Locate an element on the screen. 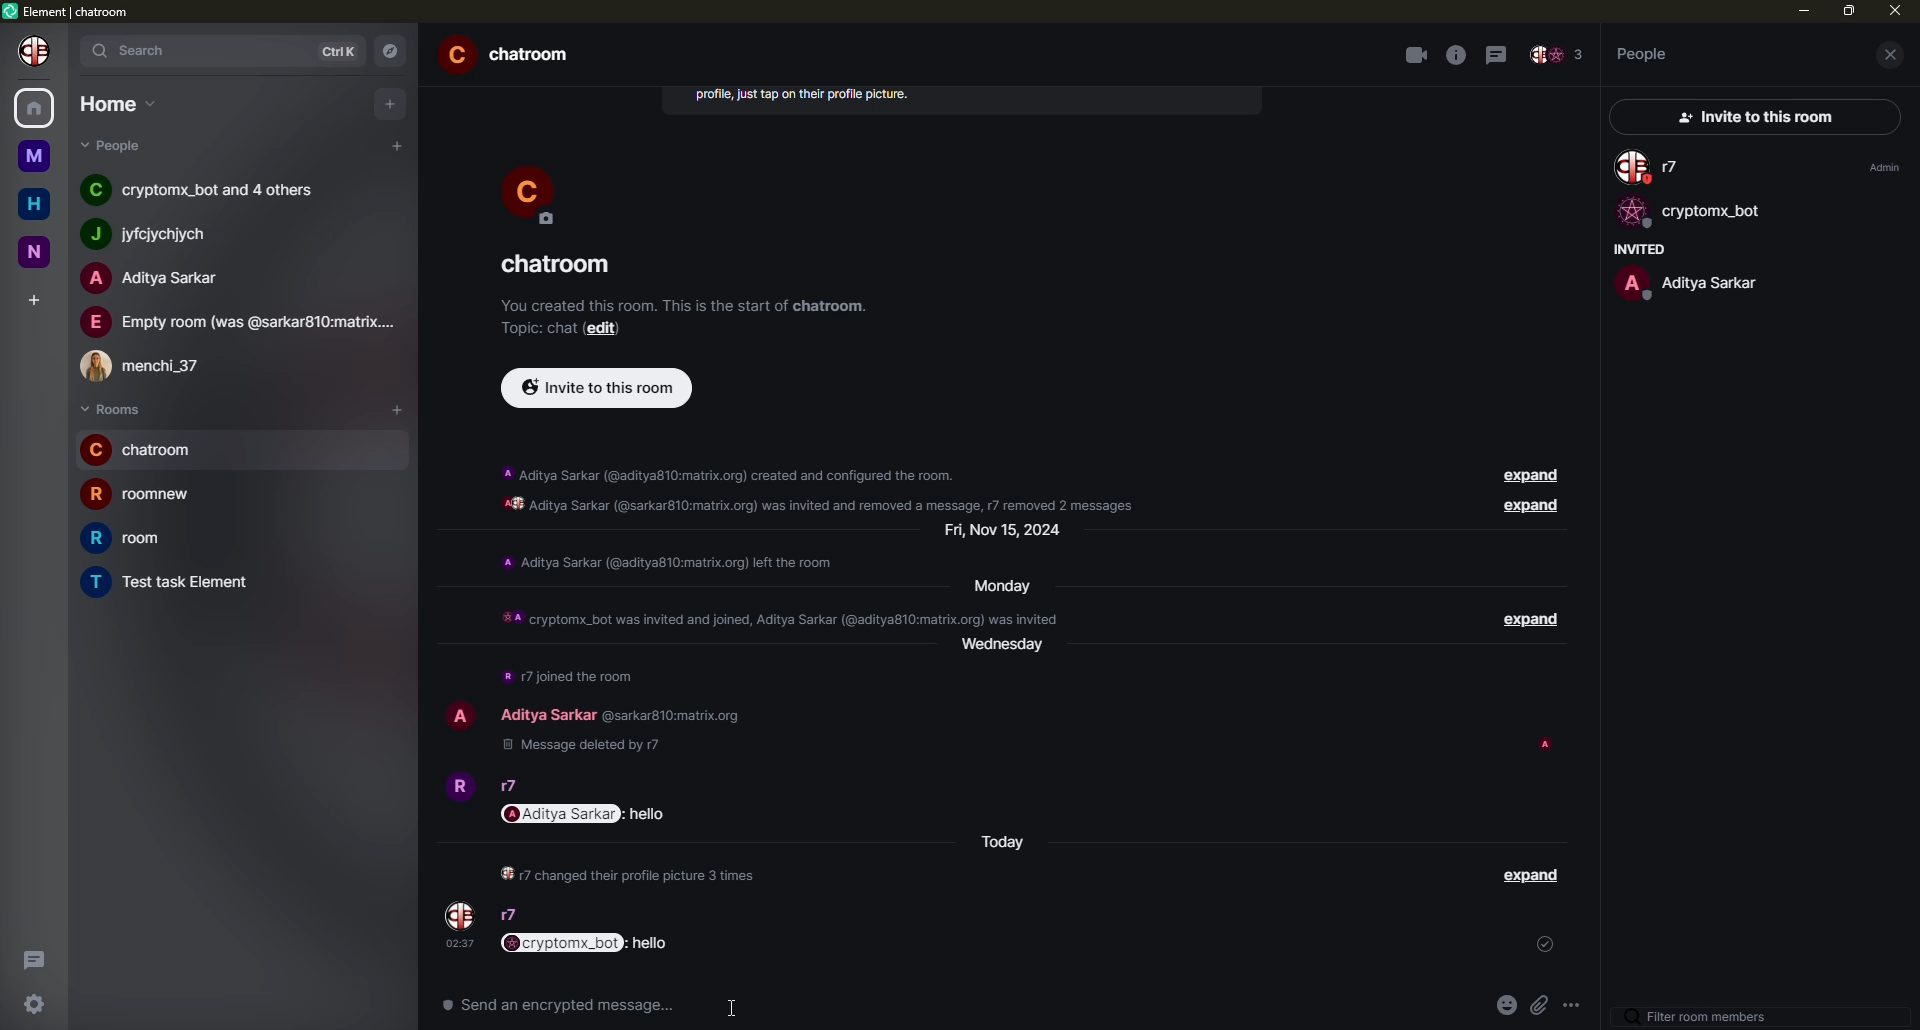 This screenshot has width=1920, height=1030. people is located at coordinates (205, 187).